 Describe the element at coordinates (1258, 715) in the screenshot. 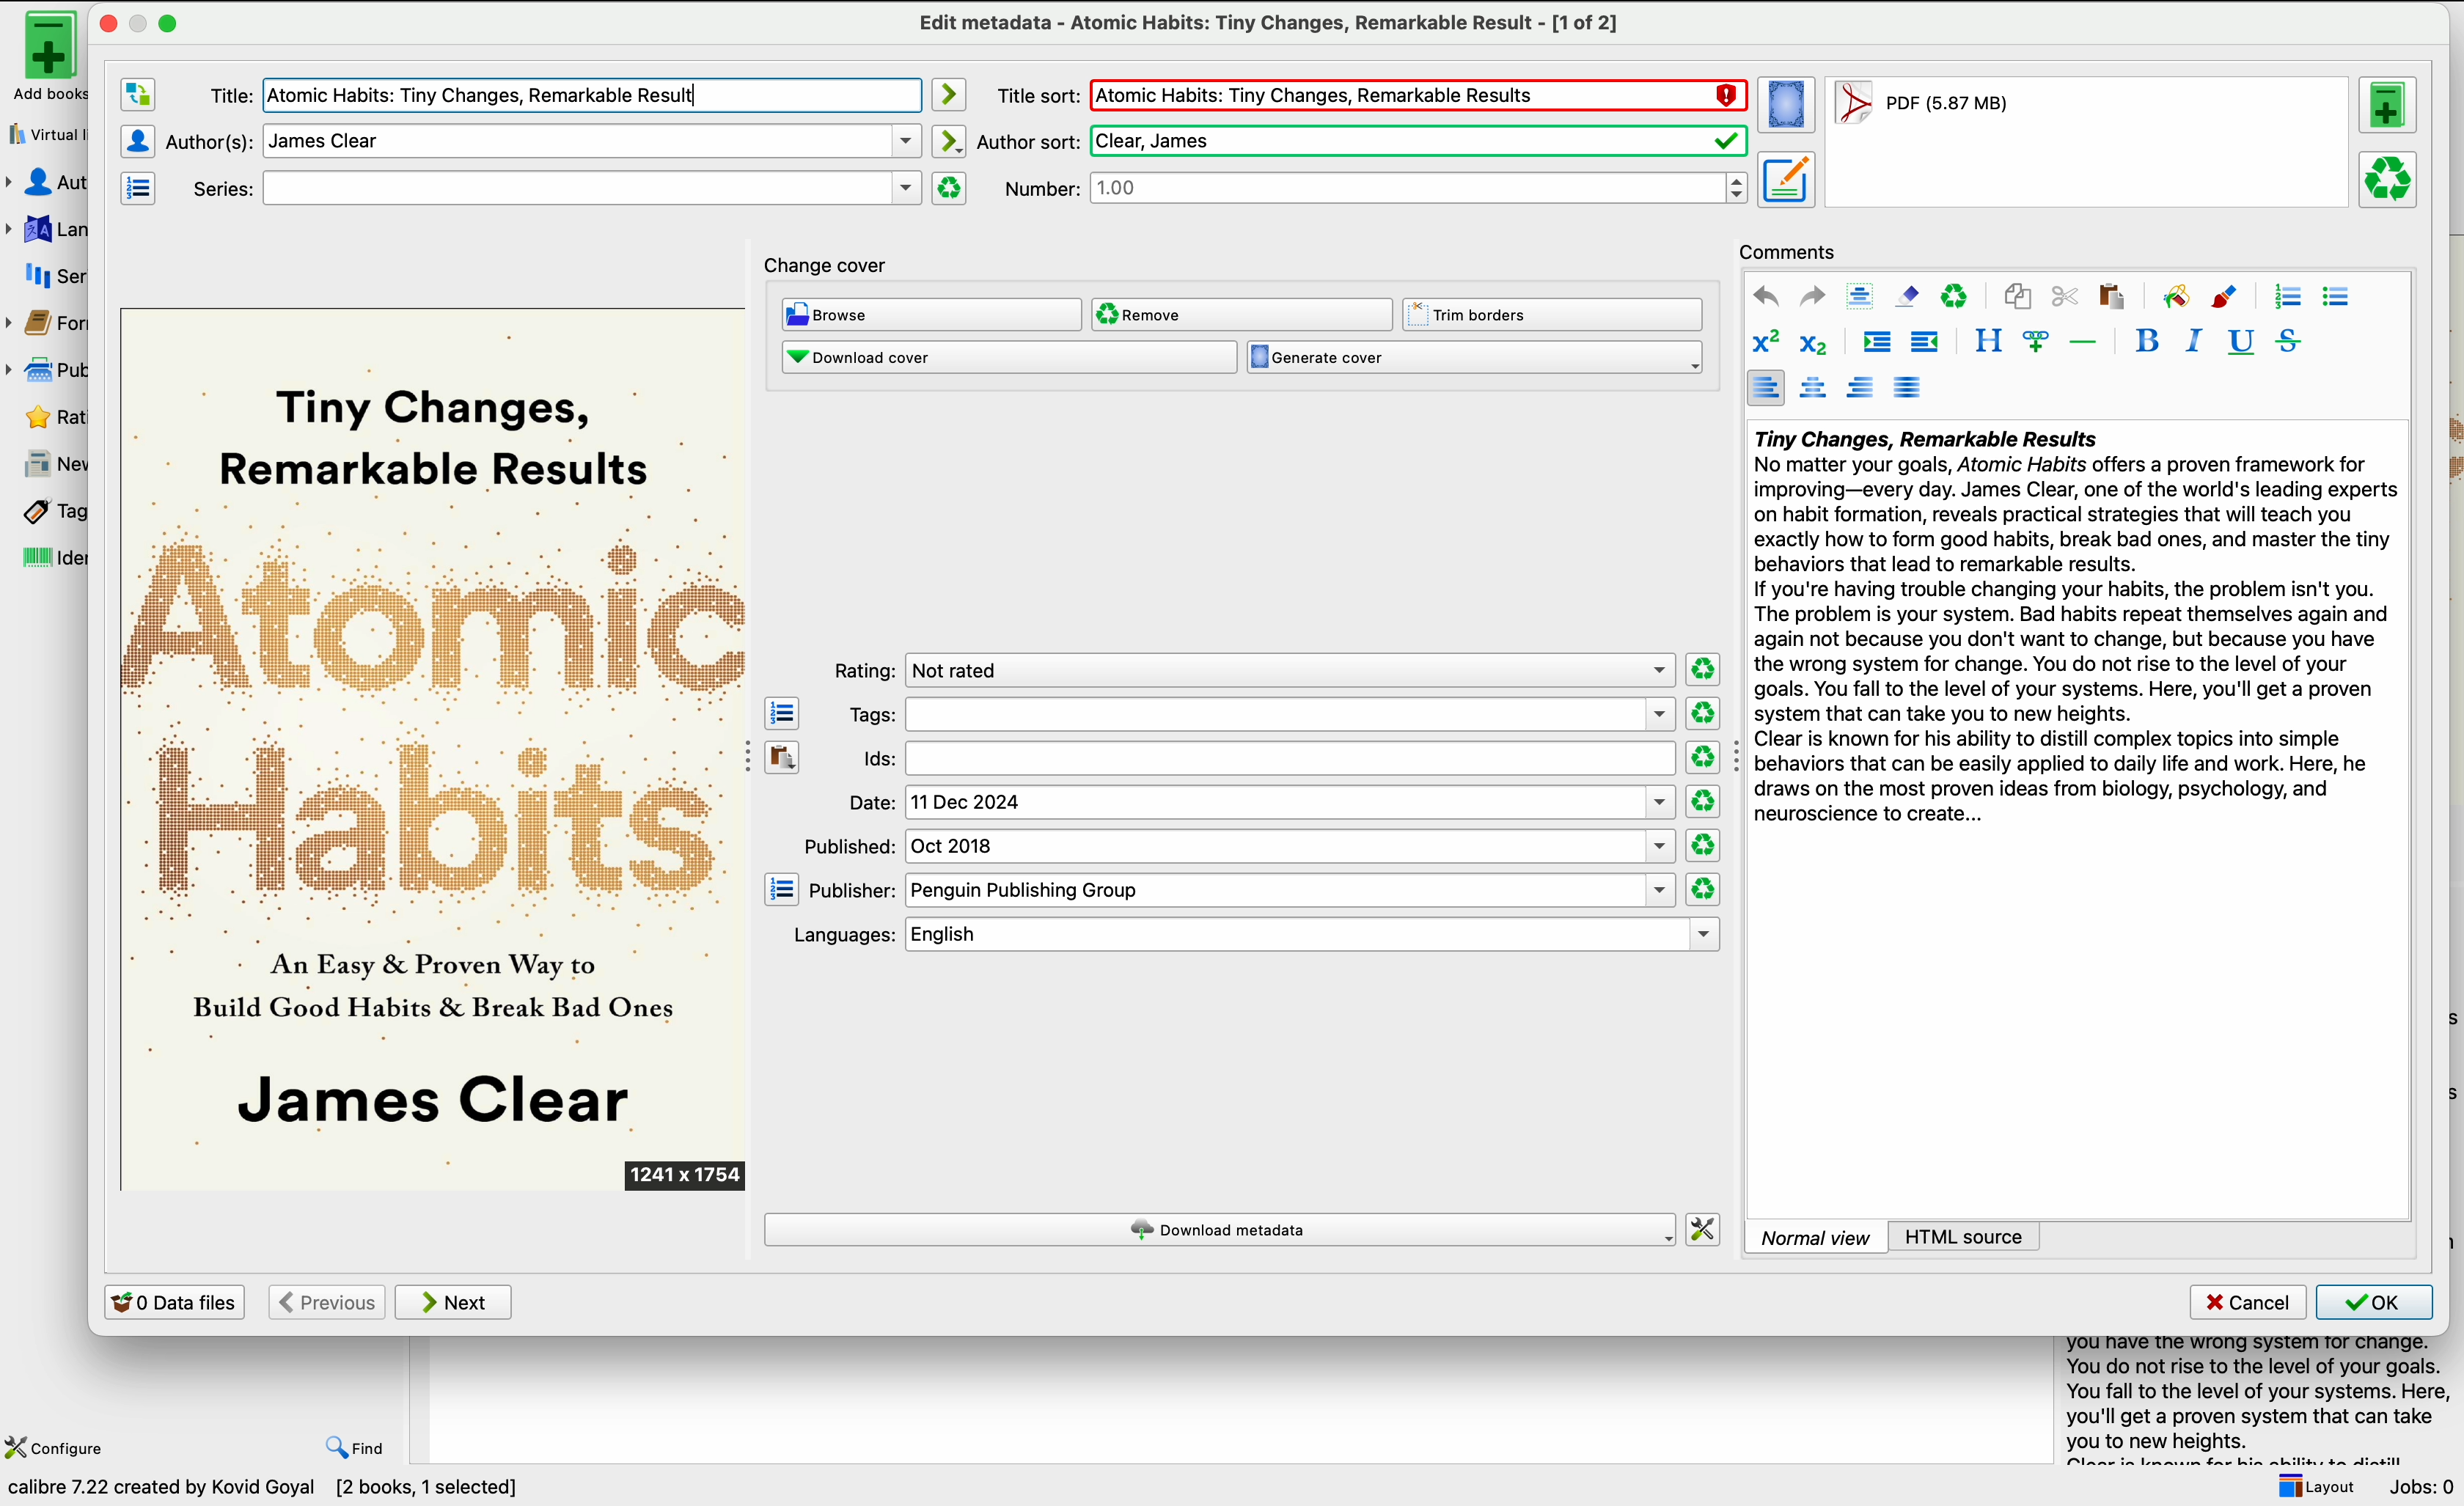

I see `tags` at that location.